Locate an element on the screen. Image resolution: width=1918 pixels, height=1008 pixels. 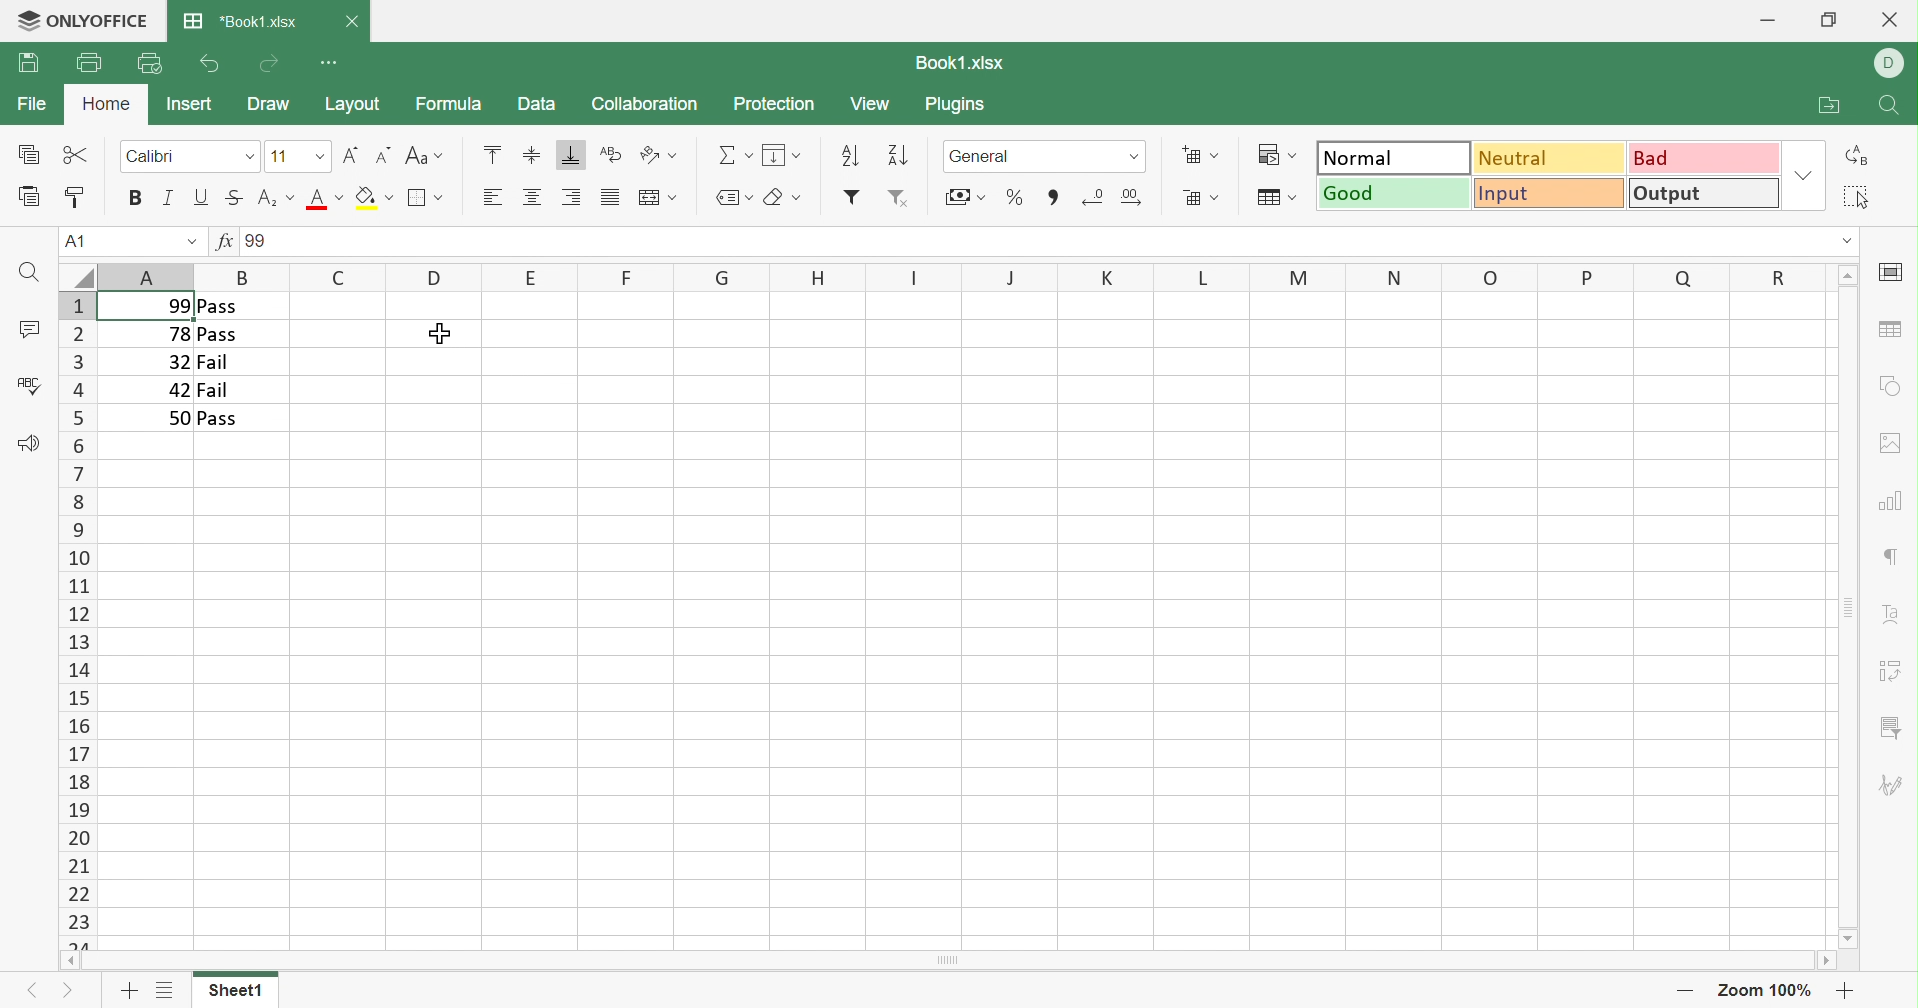
Scroll right is located at coordinates (1826, 963).